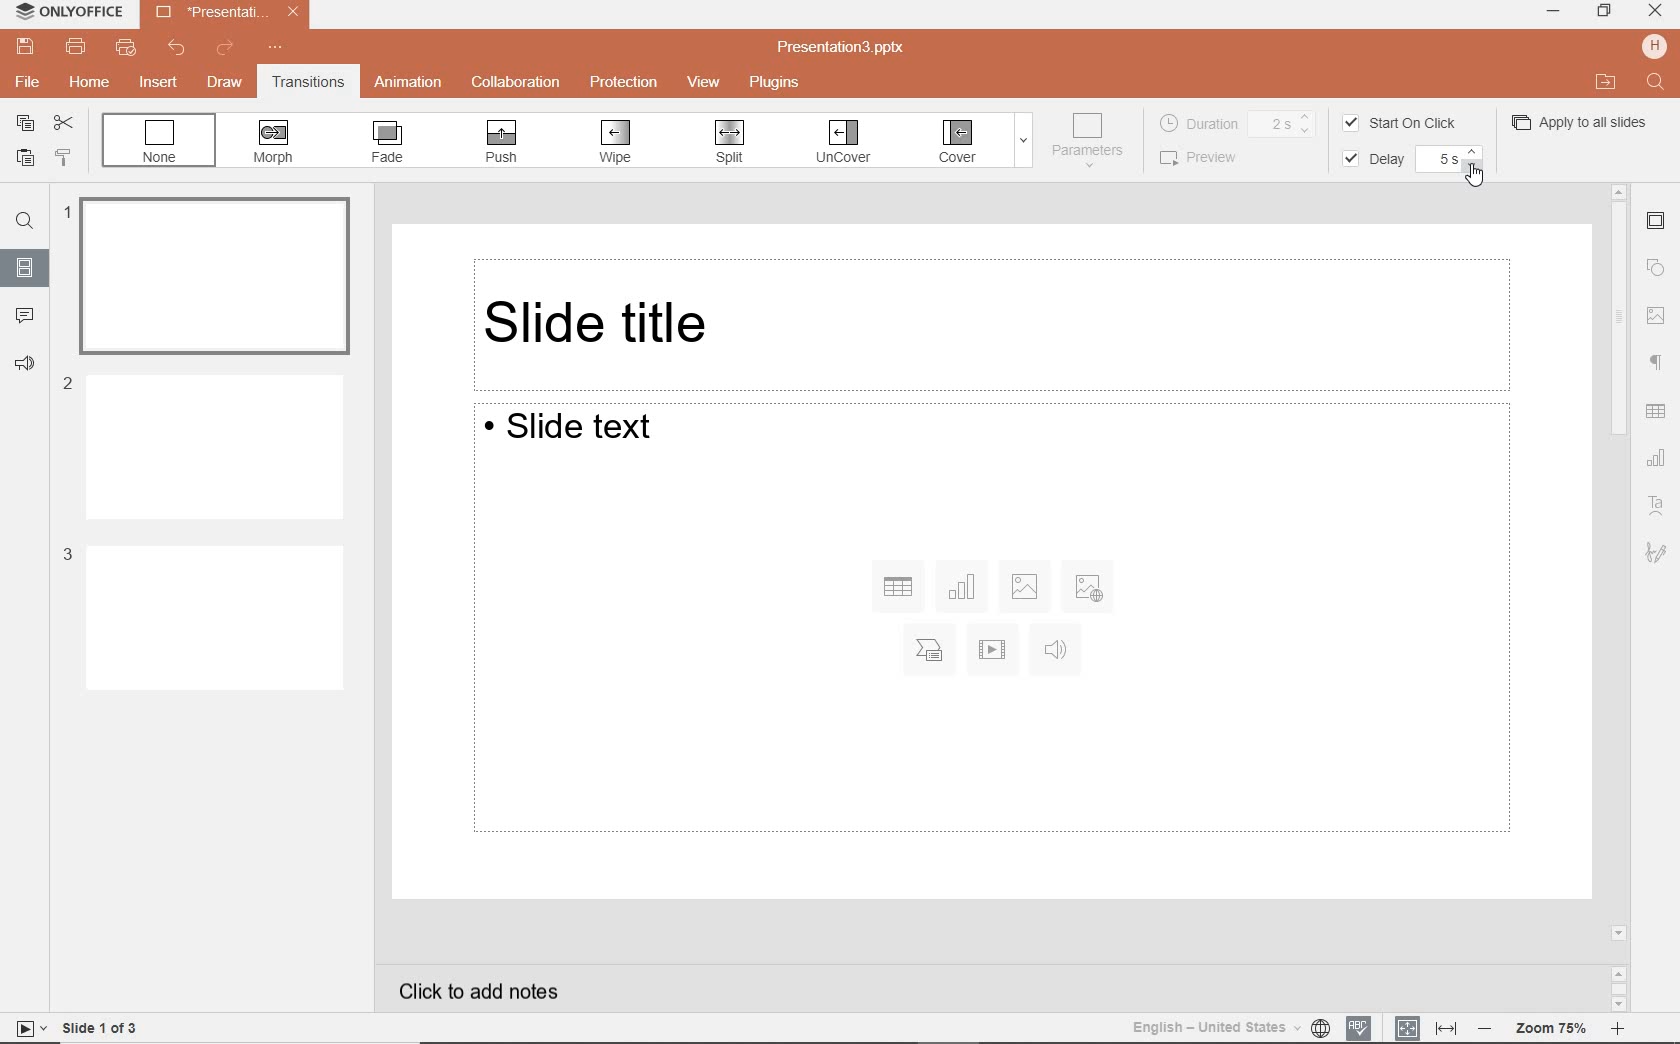 The width and height of the screenshot is (1680, 1044). I want to click on FIT TO SLIDE / FIT TO WIDTH, so click(1427, 1027).